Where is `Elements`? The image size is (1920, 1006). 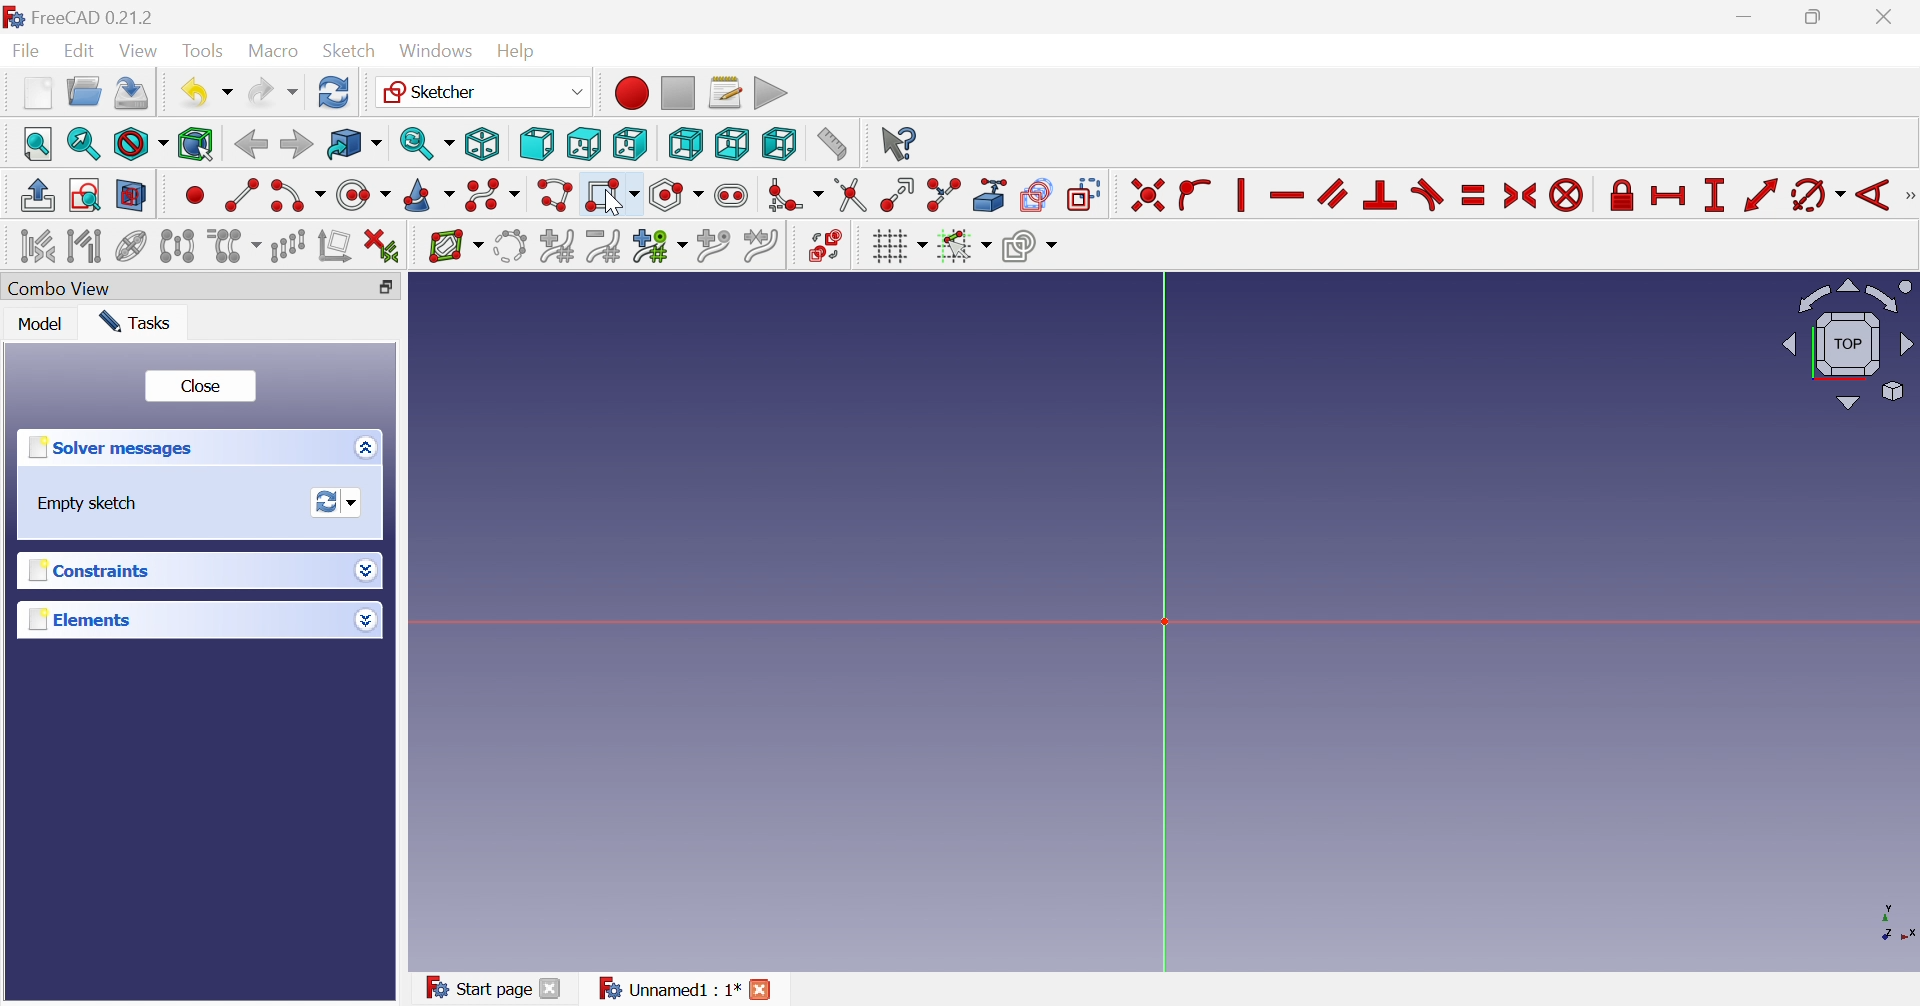 Elements is located at coordinates (79, 620).